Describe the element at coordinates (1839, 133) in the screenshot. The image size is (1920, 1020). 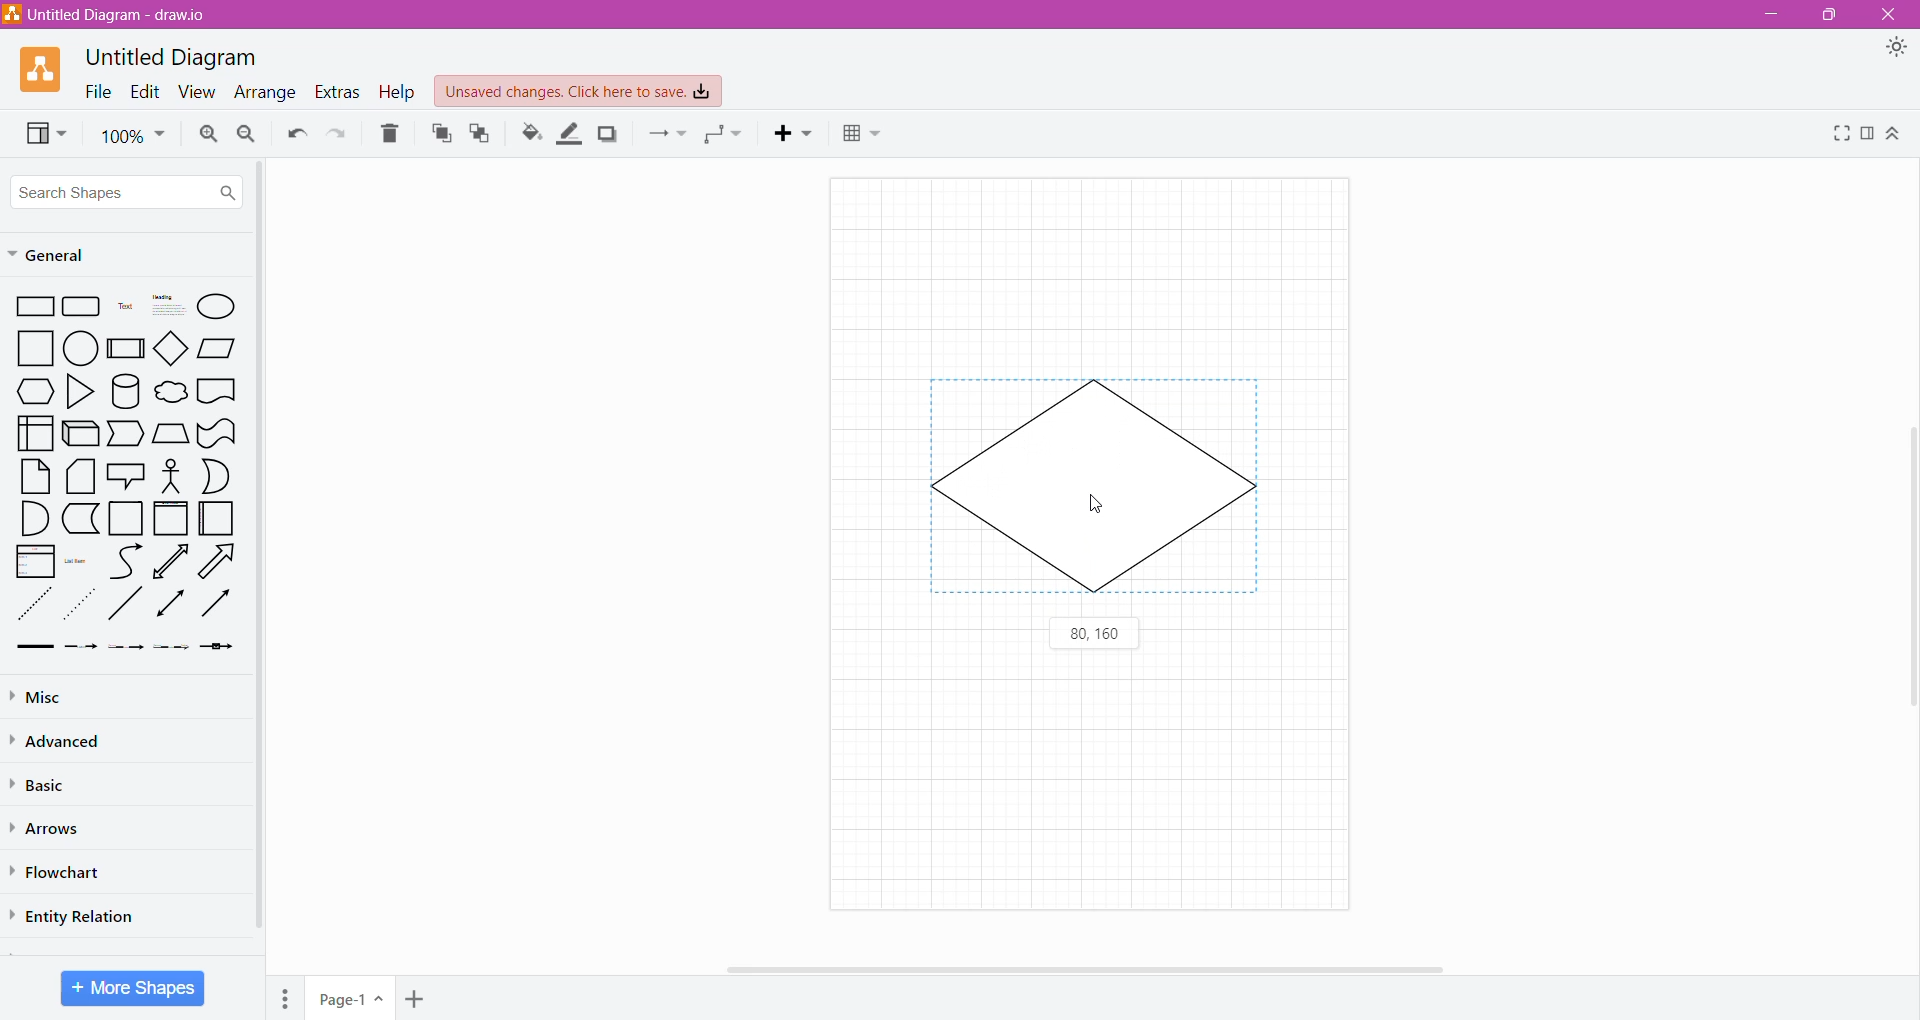
I see `FullScreen` at that location.